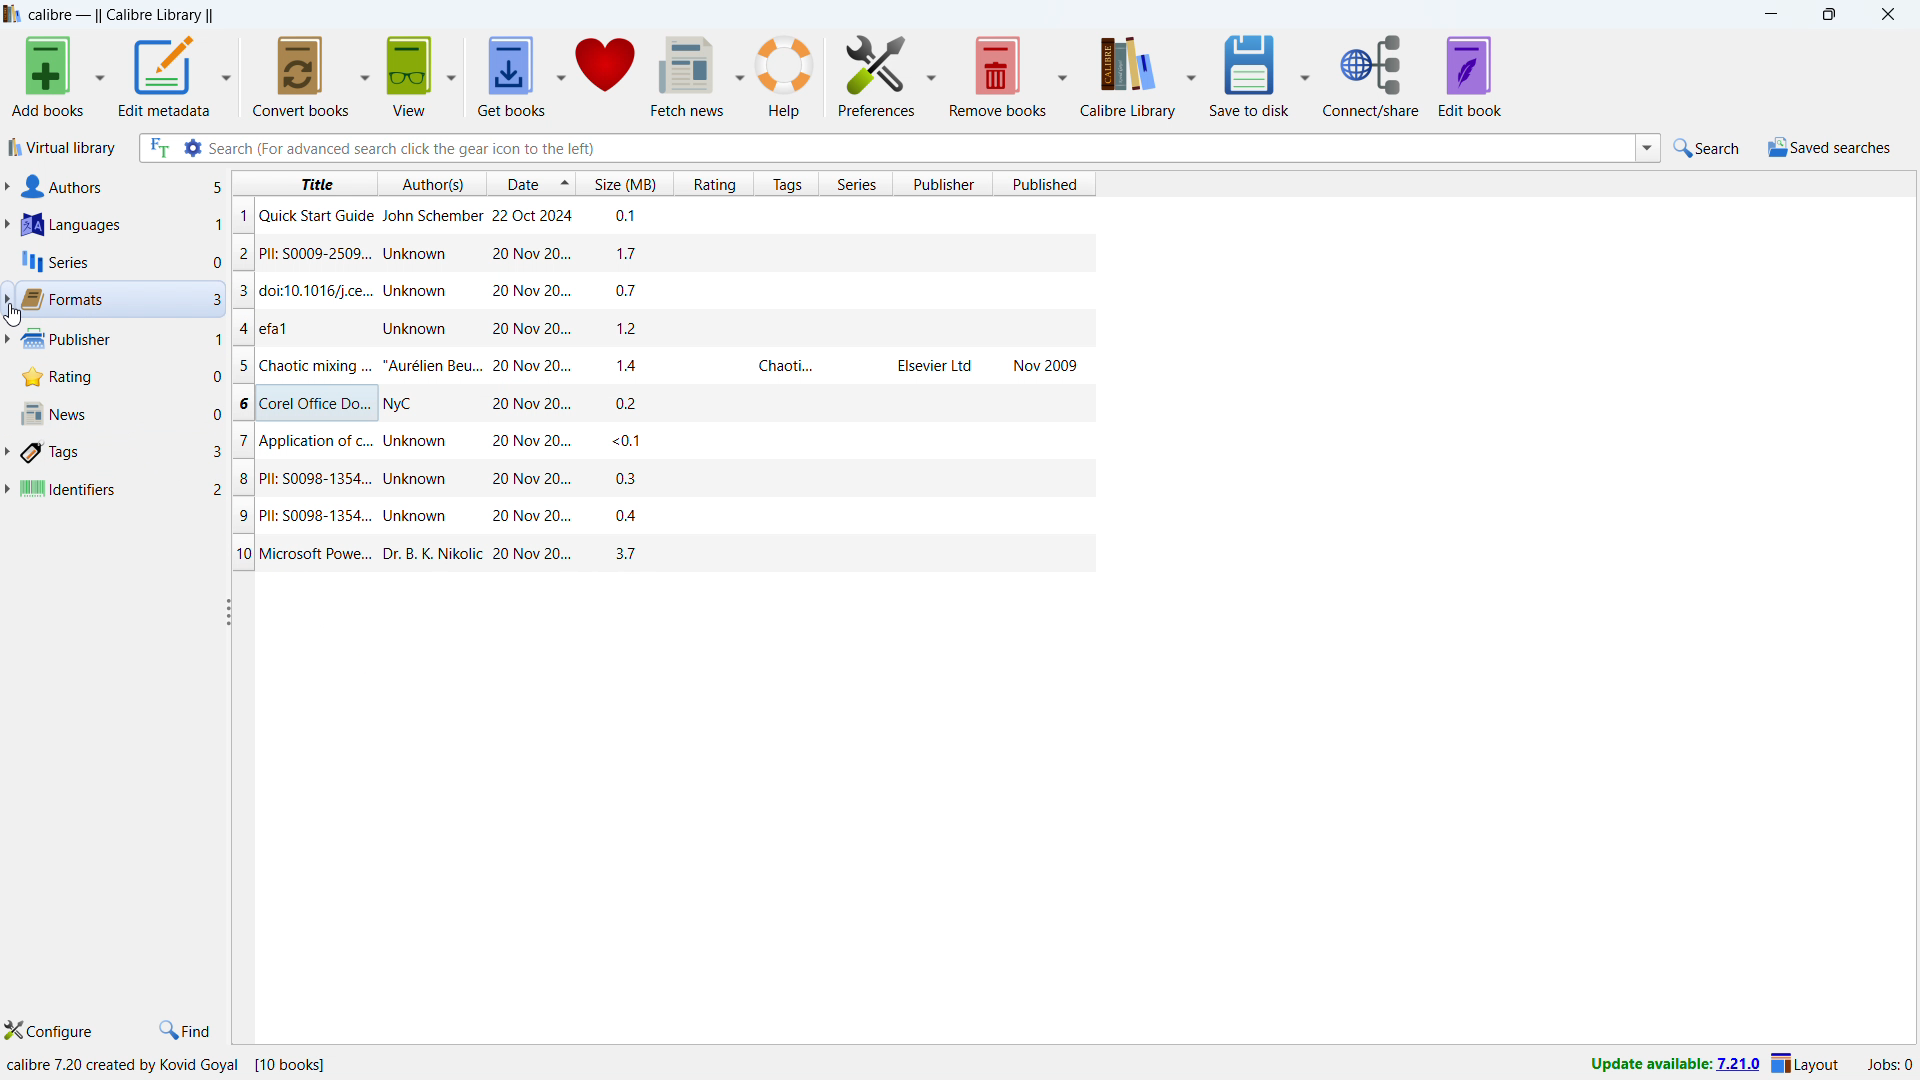 The width and height of the screenshot is (1920, 1080). Describe the element at coordinates (740, 75) in the screenshot. I see `fetch news options` at that location.